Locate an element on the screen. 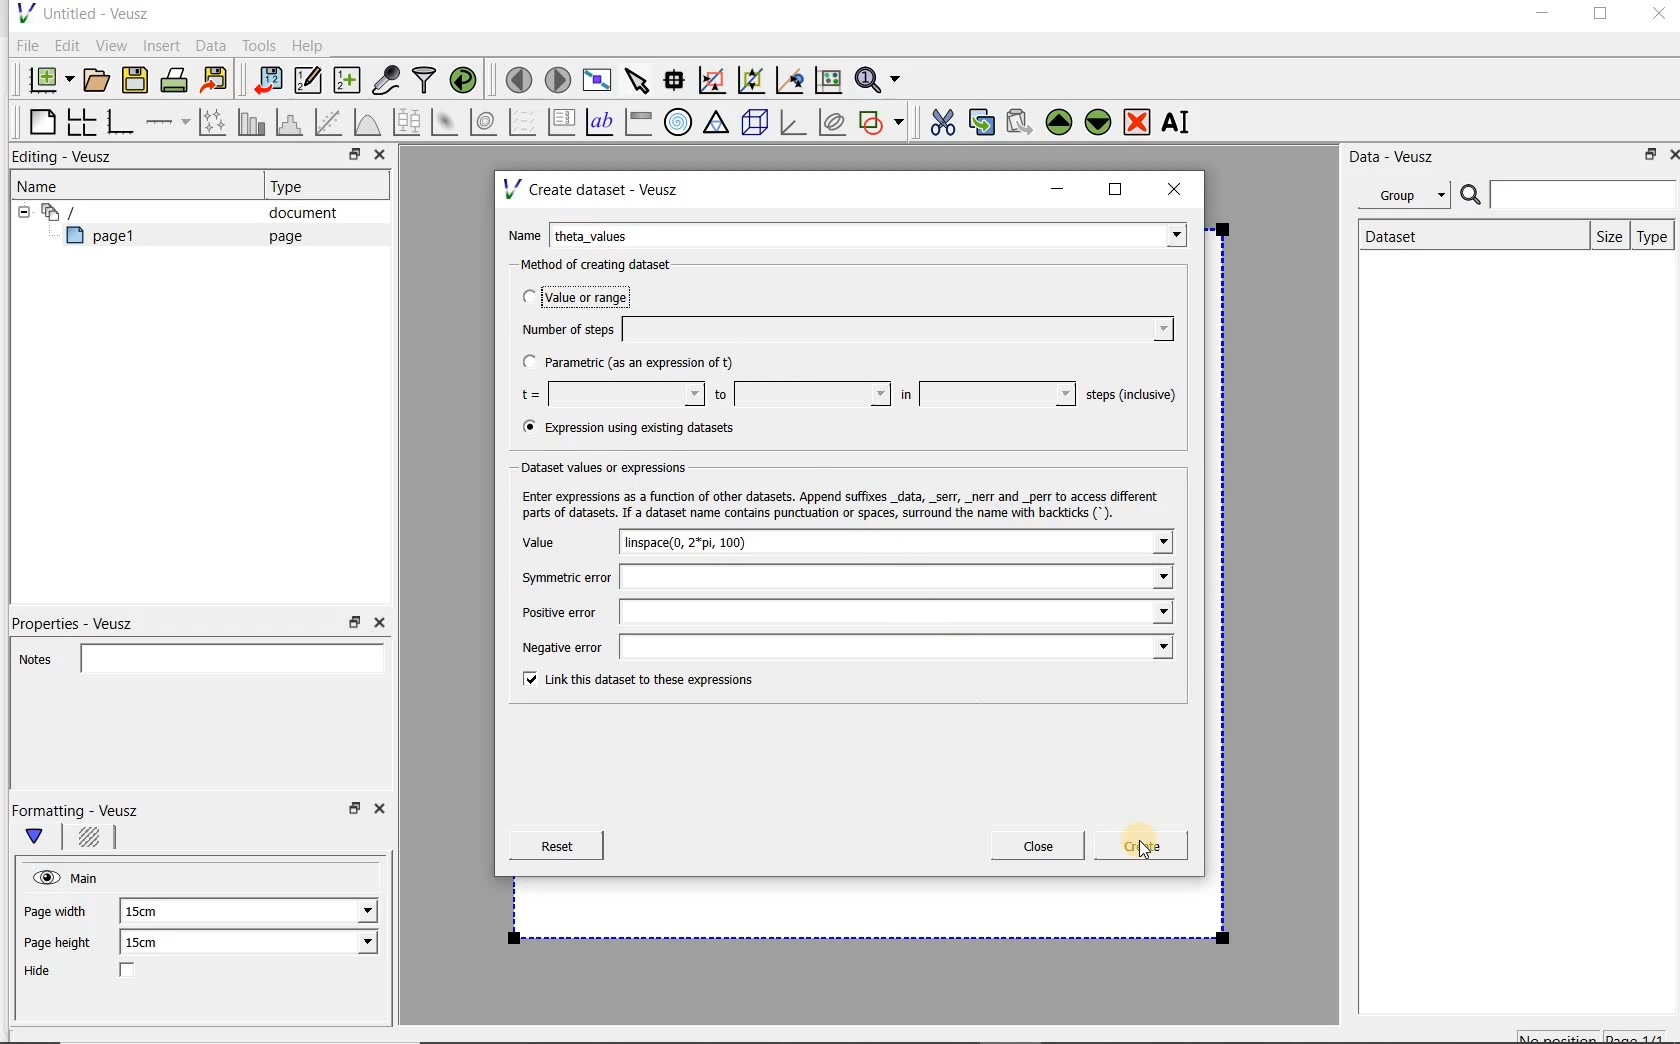  15cm is located at coordinates (152, 912).